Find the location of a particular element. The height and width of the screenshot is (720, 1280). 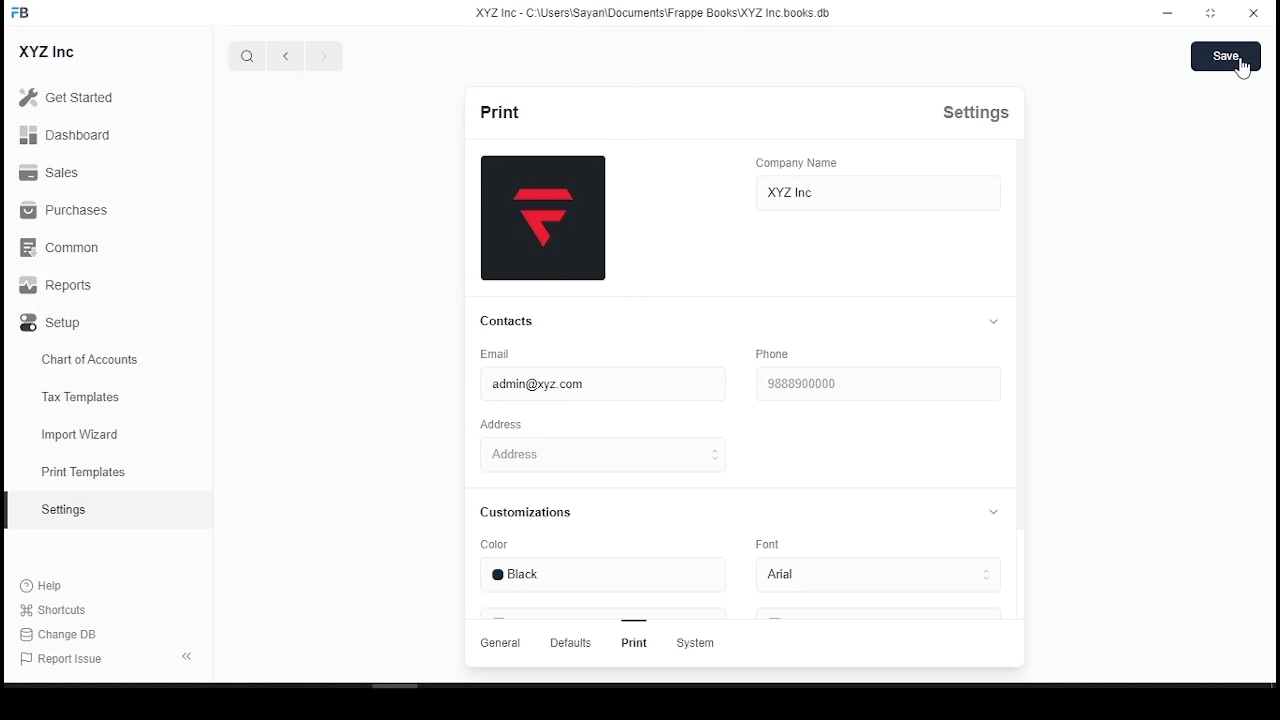

Print is located at coordinates (634, 644).